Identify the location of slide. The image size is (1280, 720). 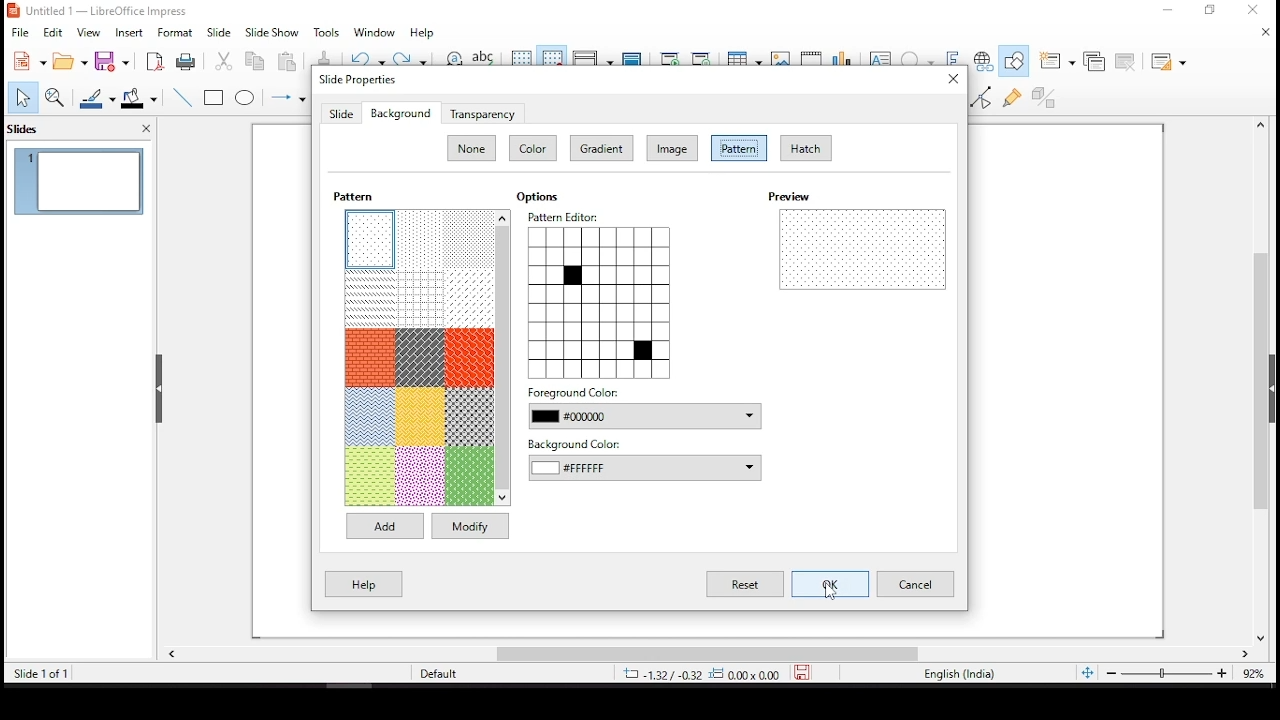
(342, 114).